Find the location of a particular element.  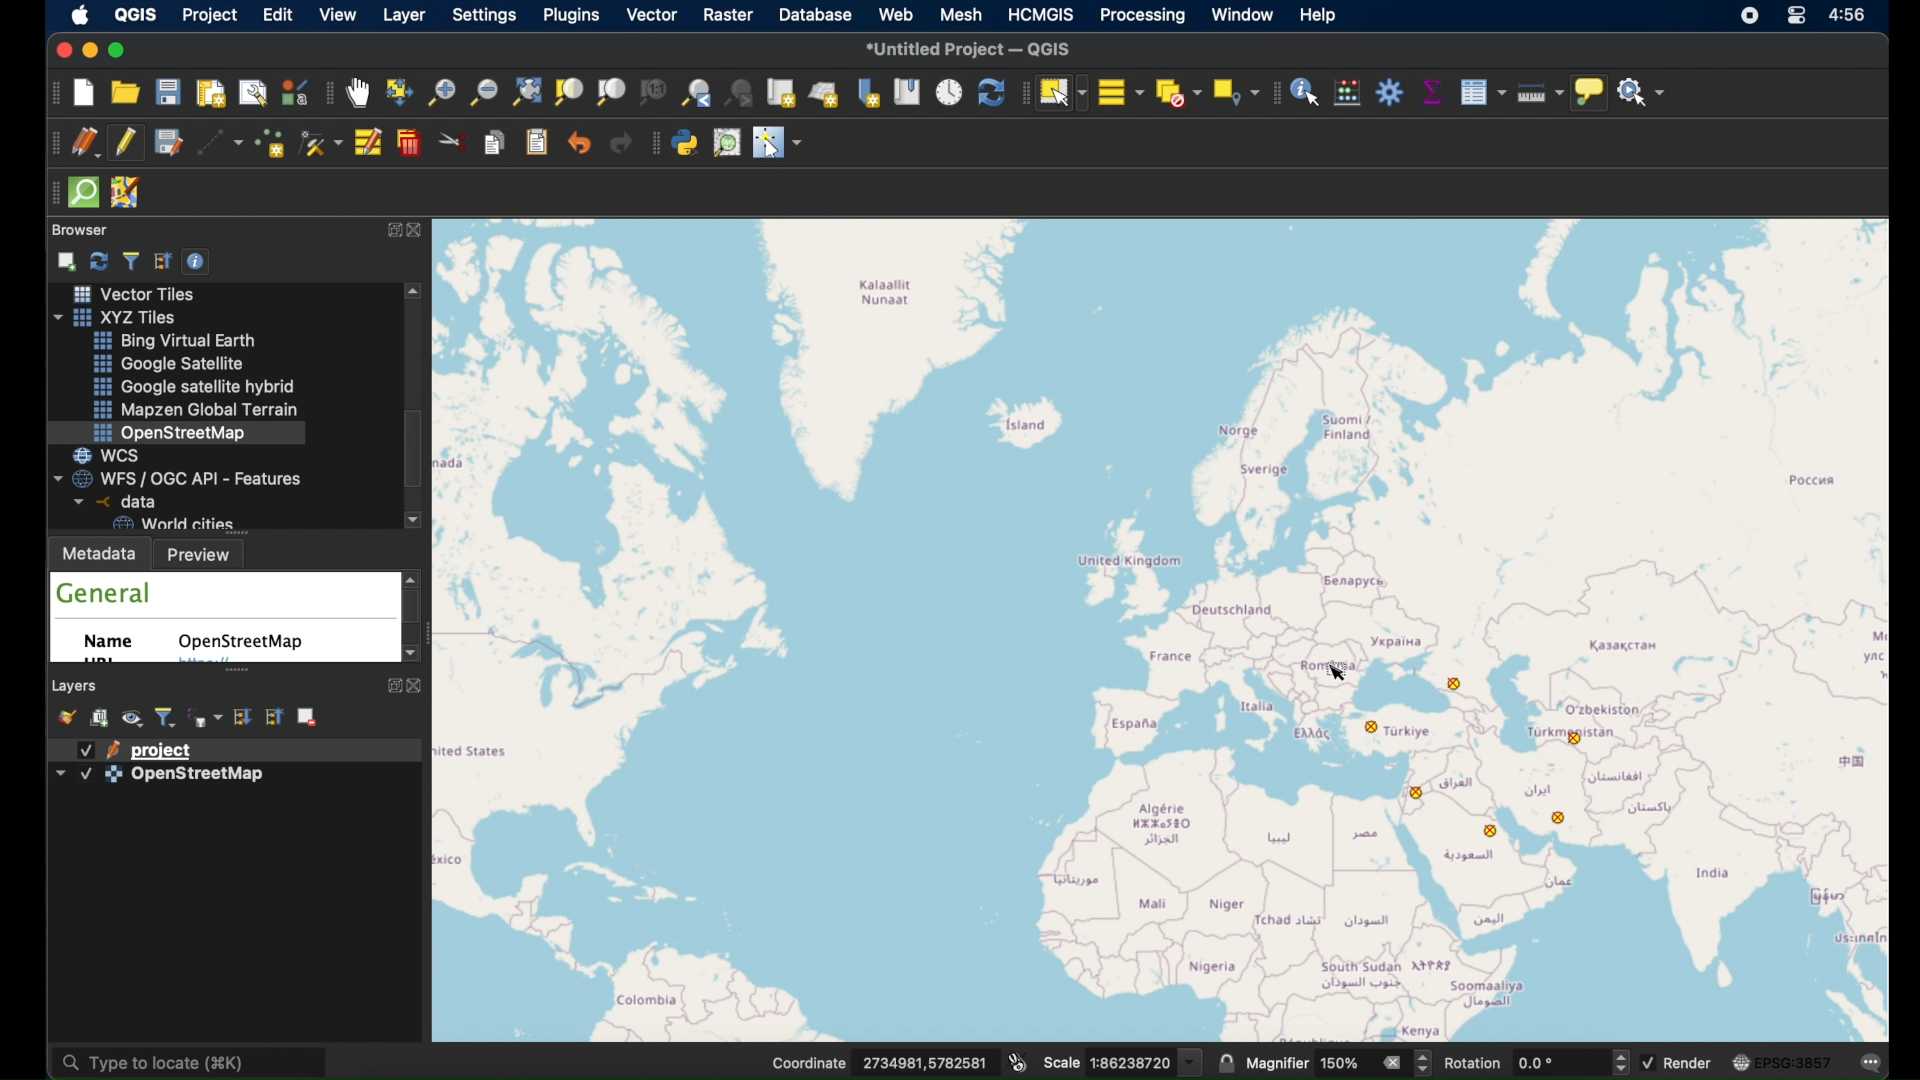

paste features is located at coordinates (539, 144).